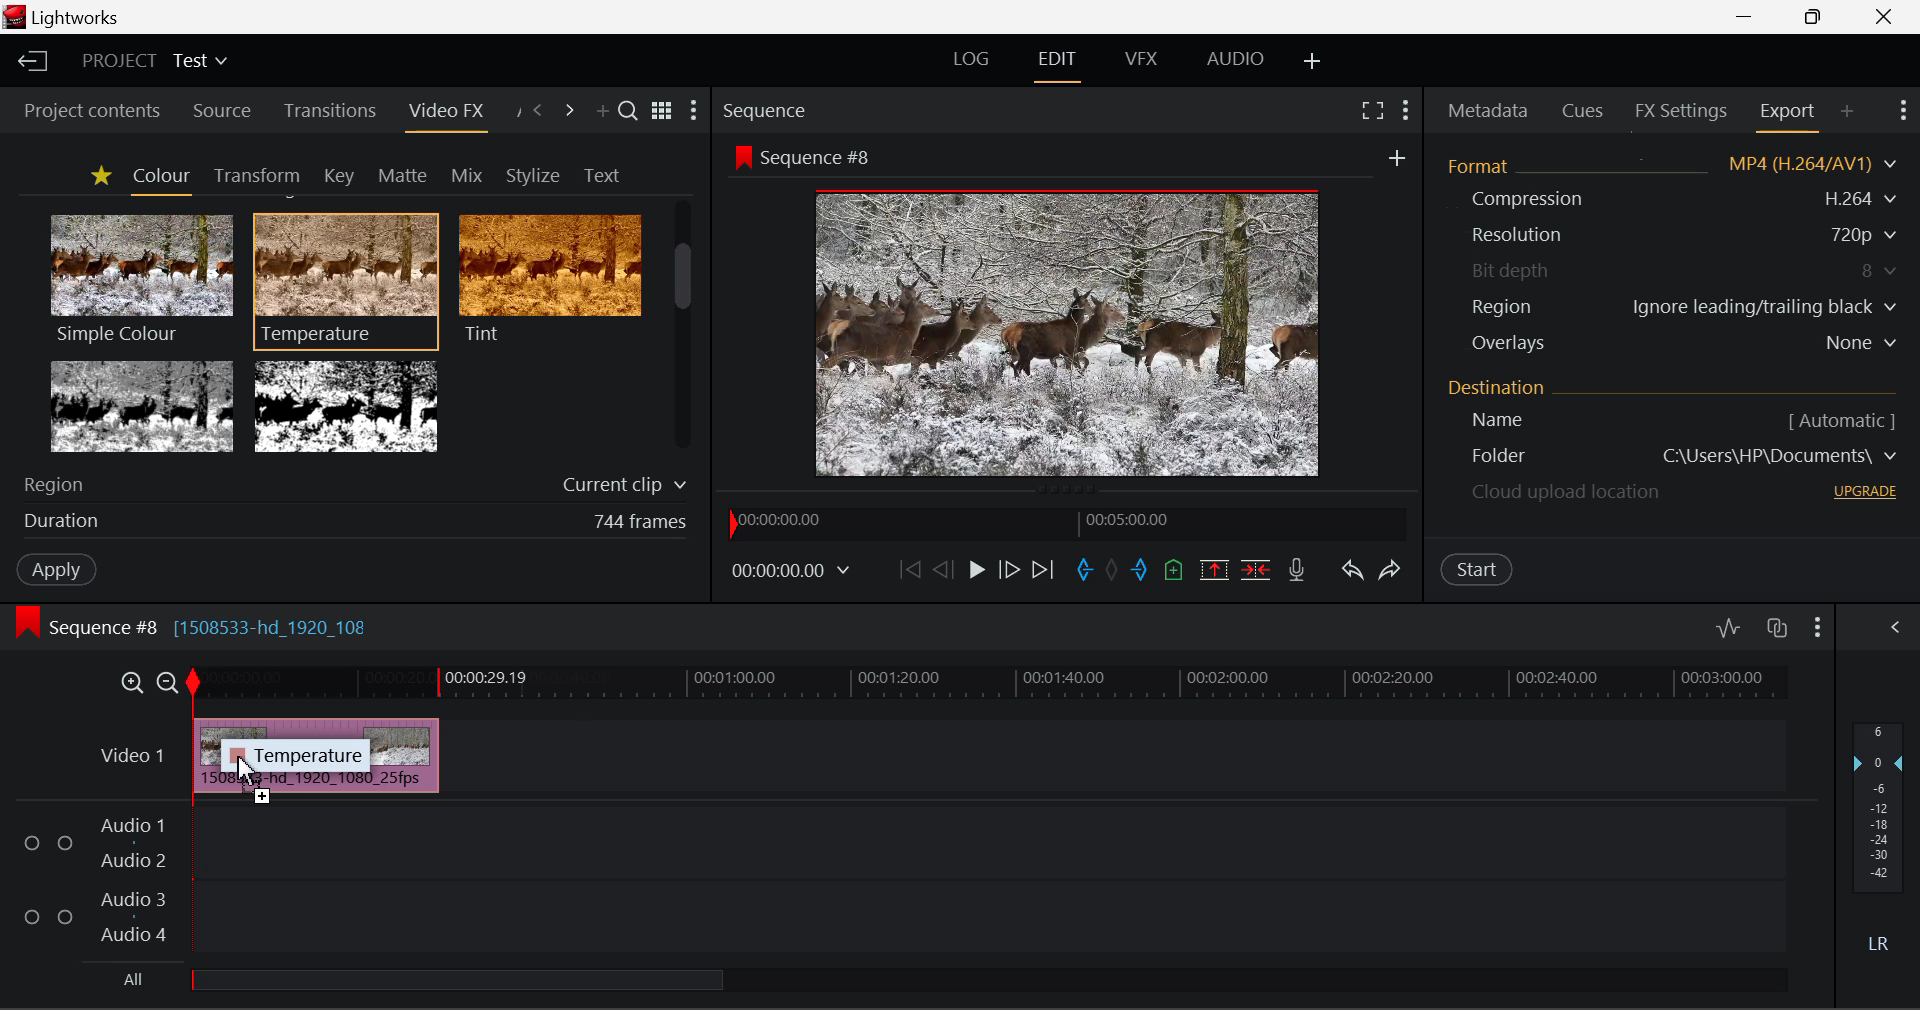  I want to click on Ignore leading/trailing black , so click(1763, 307).